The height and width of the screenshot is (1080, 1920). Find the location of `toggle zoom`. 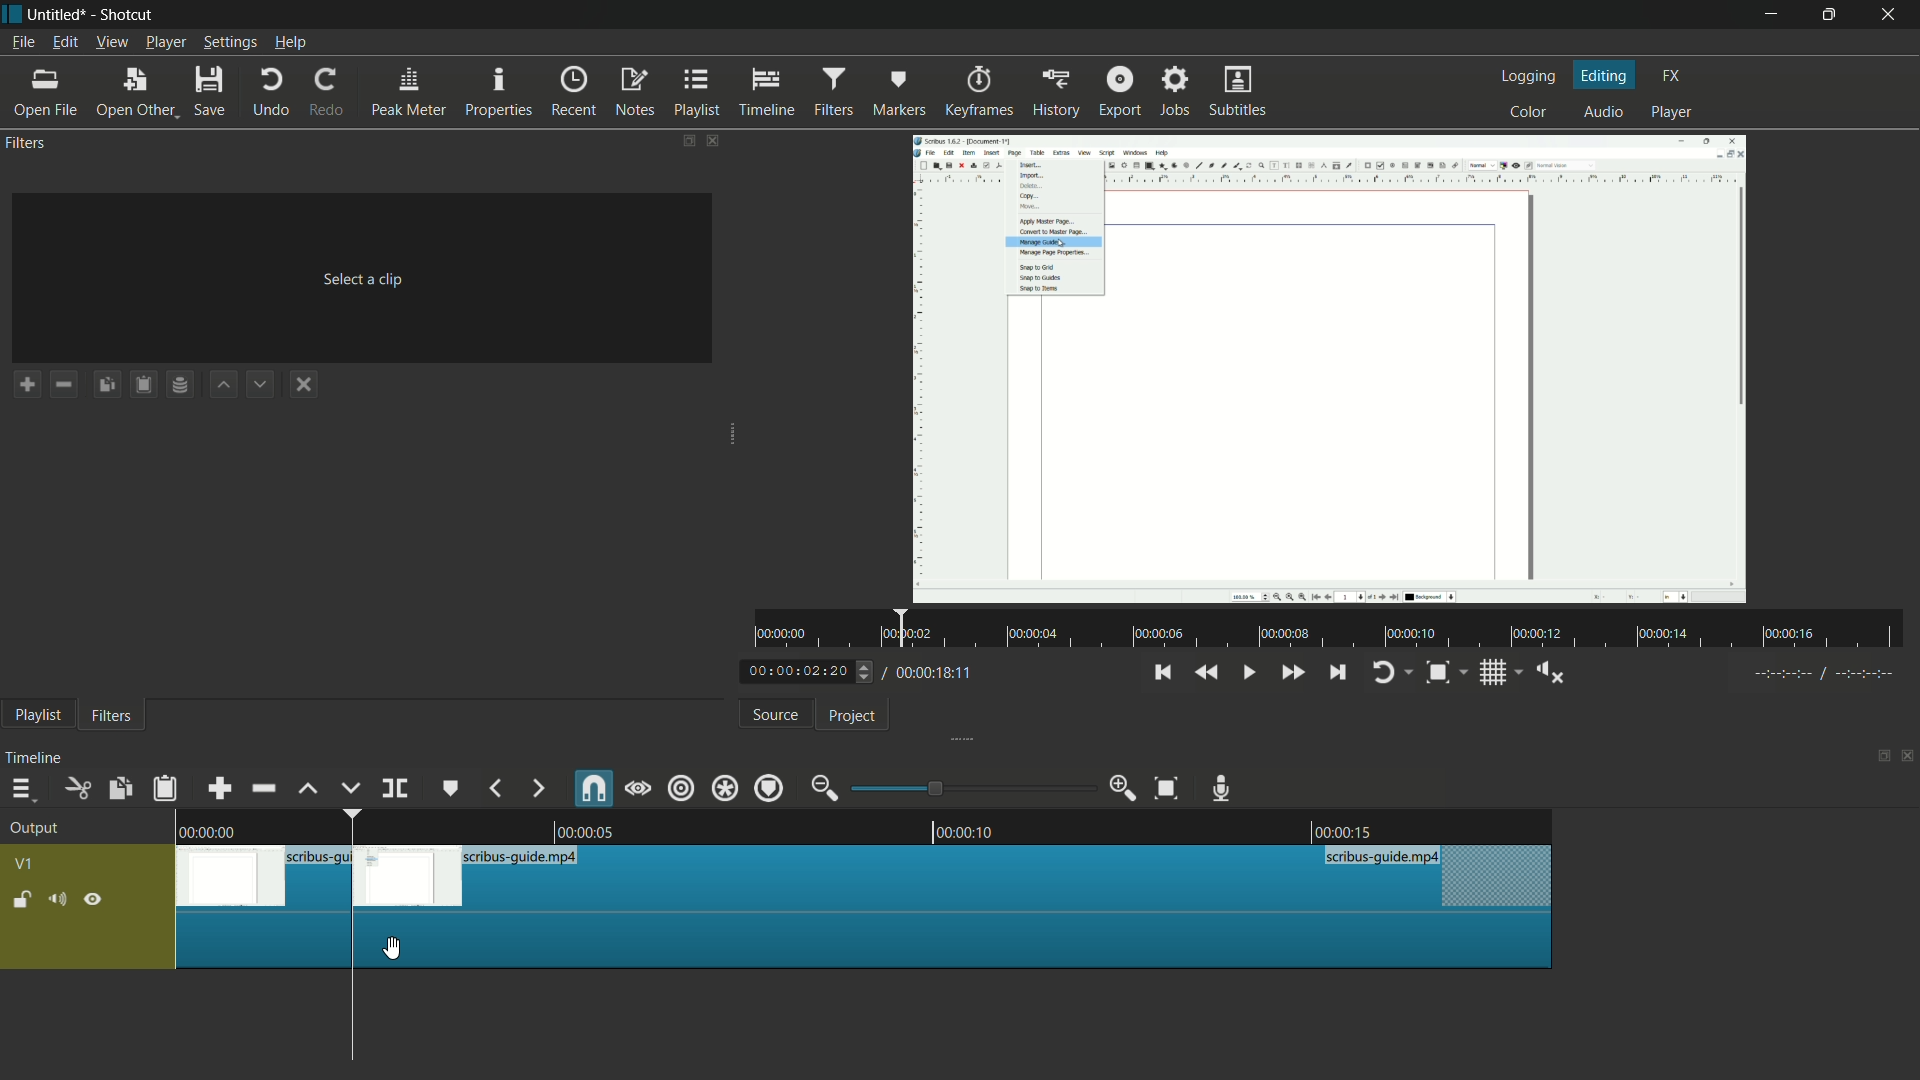

toggle zoom is located at coordinates (1437, 673).